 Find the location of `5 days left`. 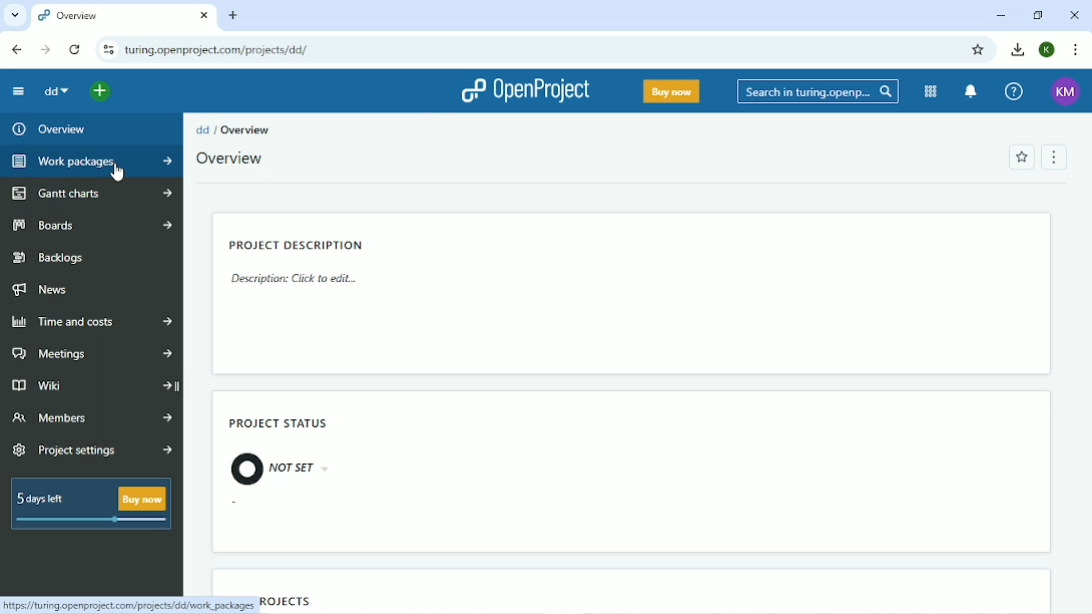

5 days left is located at coordinates (87, 507).